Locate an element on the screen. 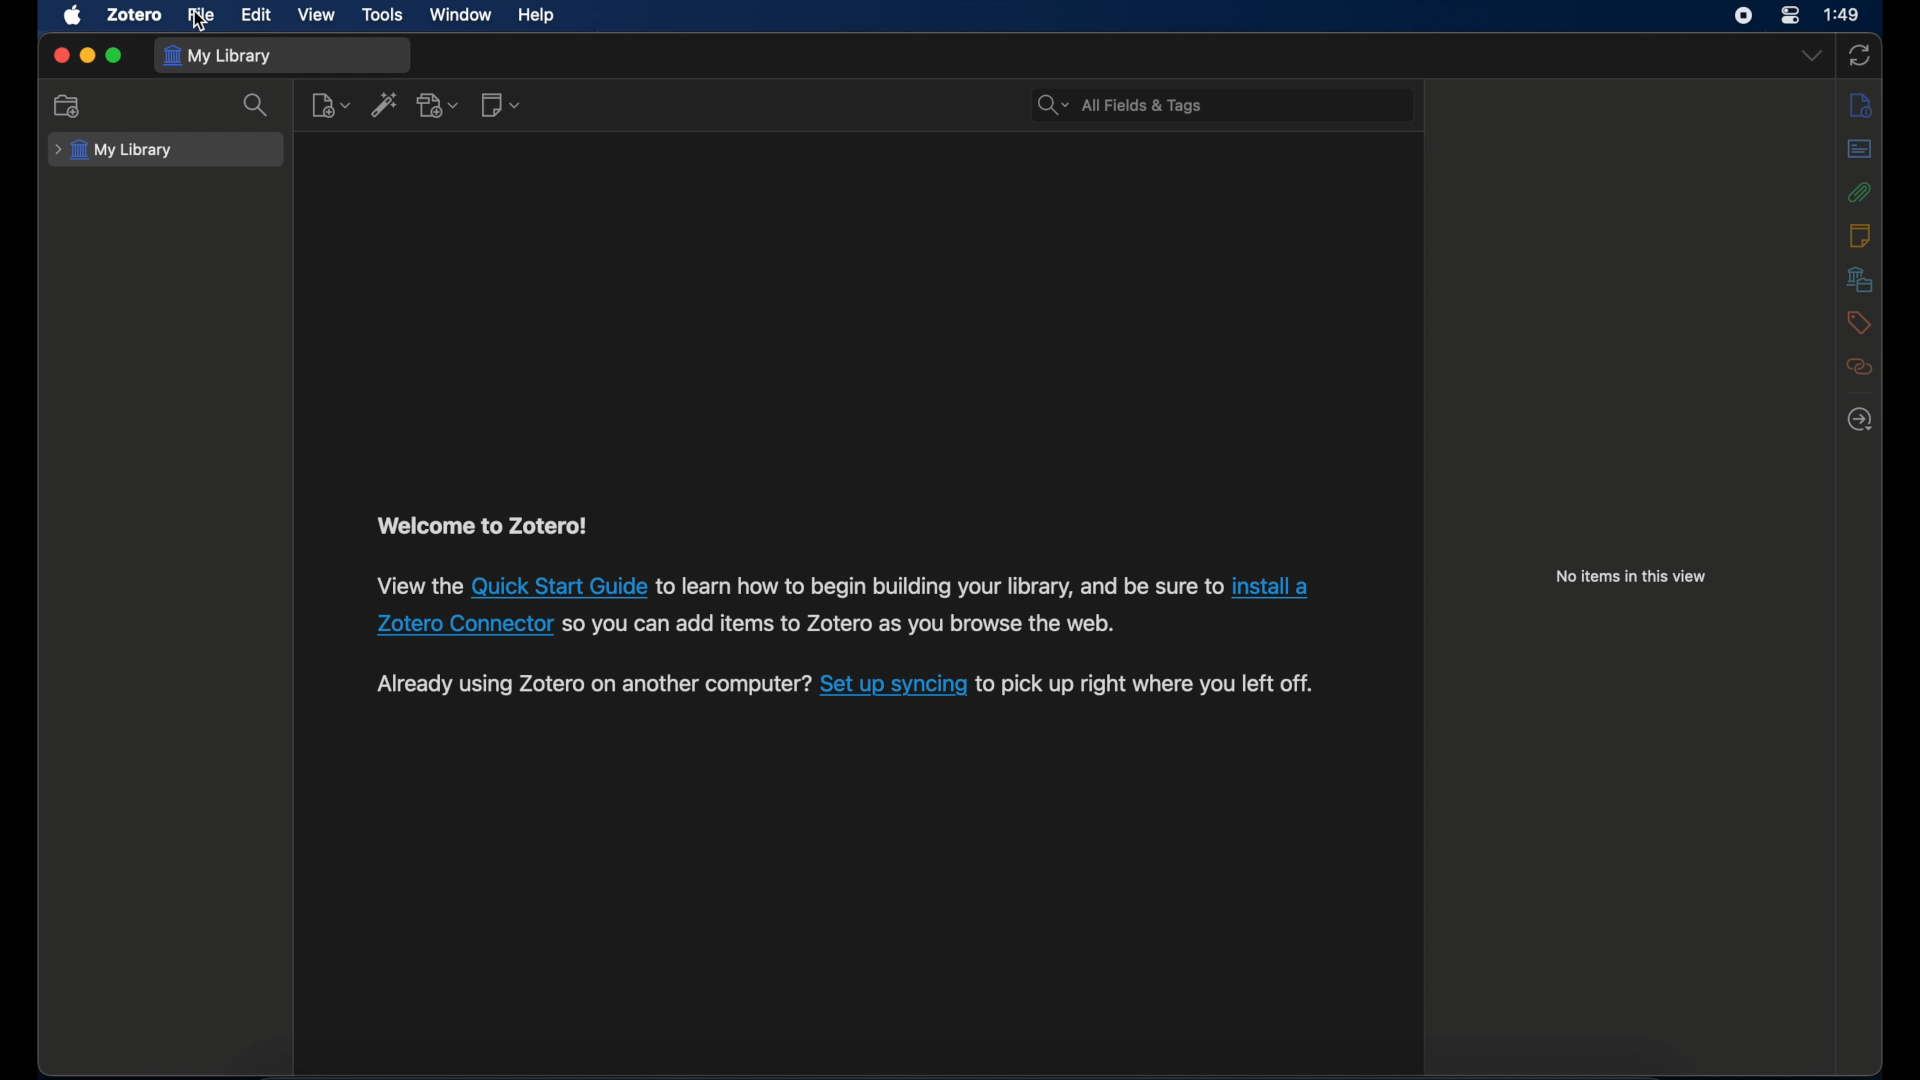 This screenshot has height=1080, width=1920. install a is located at coordinates (1275, 586).